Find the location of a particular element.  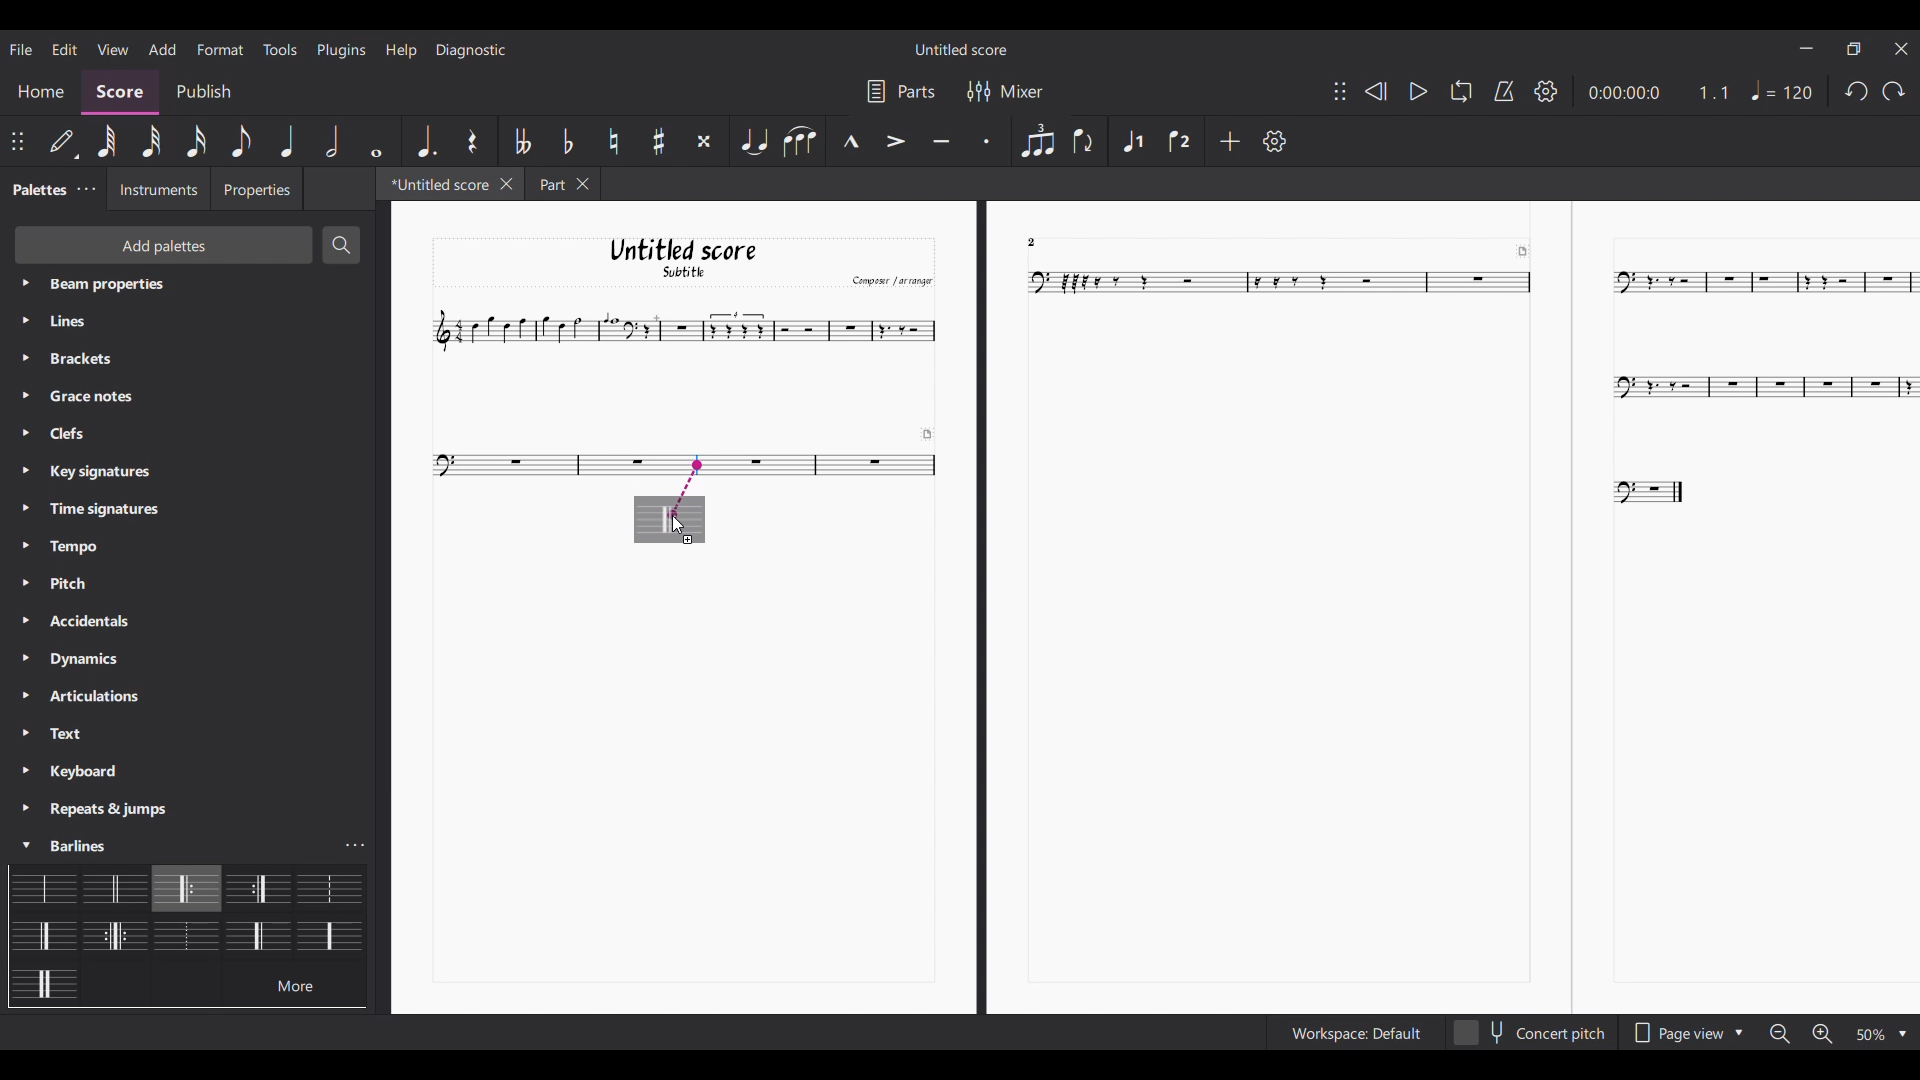

Palette settings is located at coordinates (72, 657).